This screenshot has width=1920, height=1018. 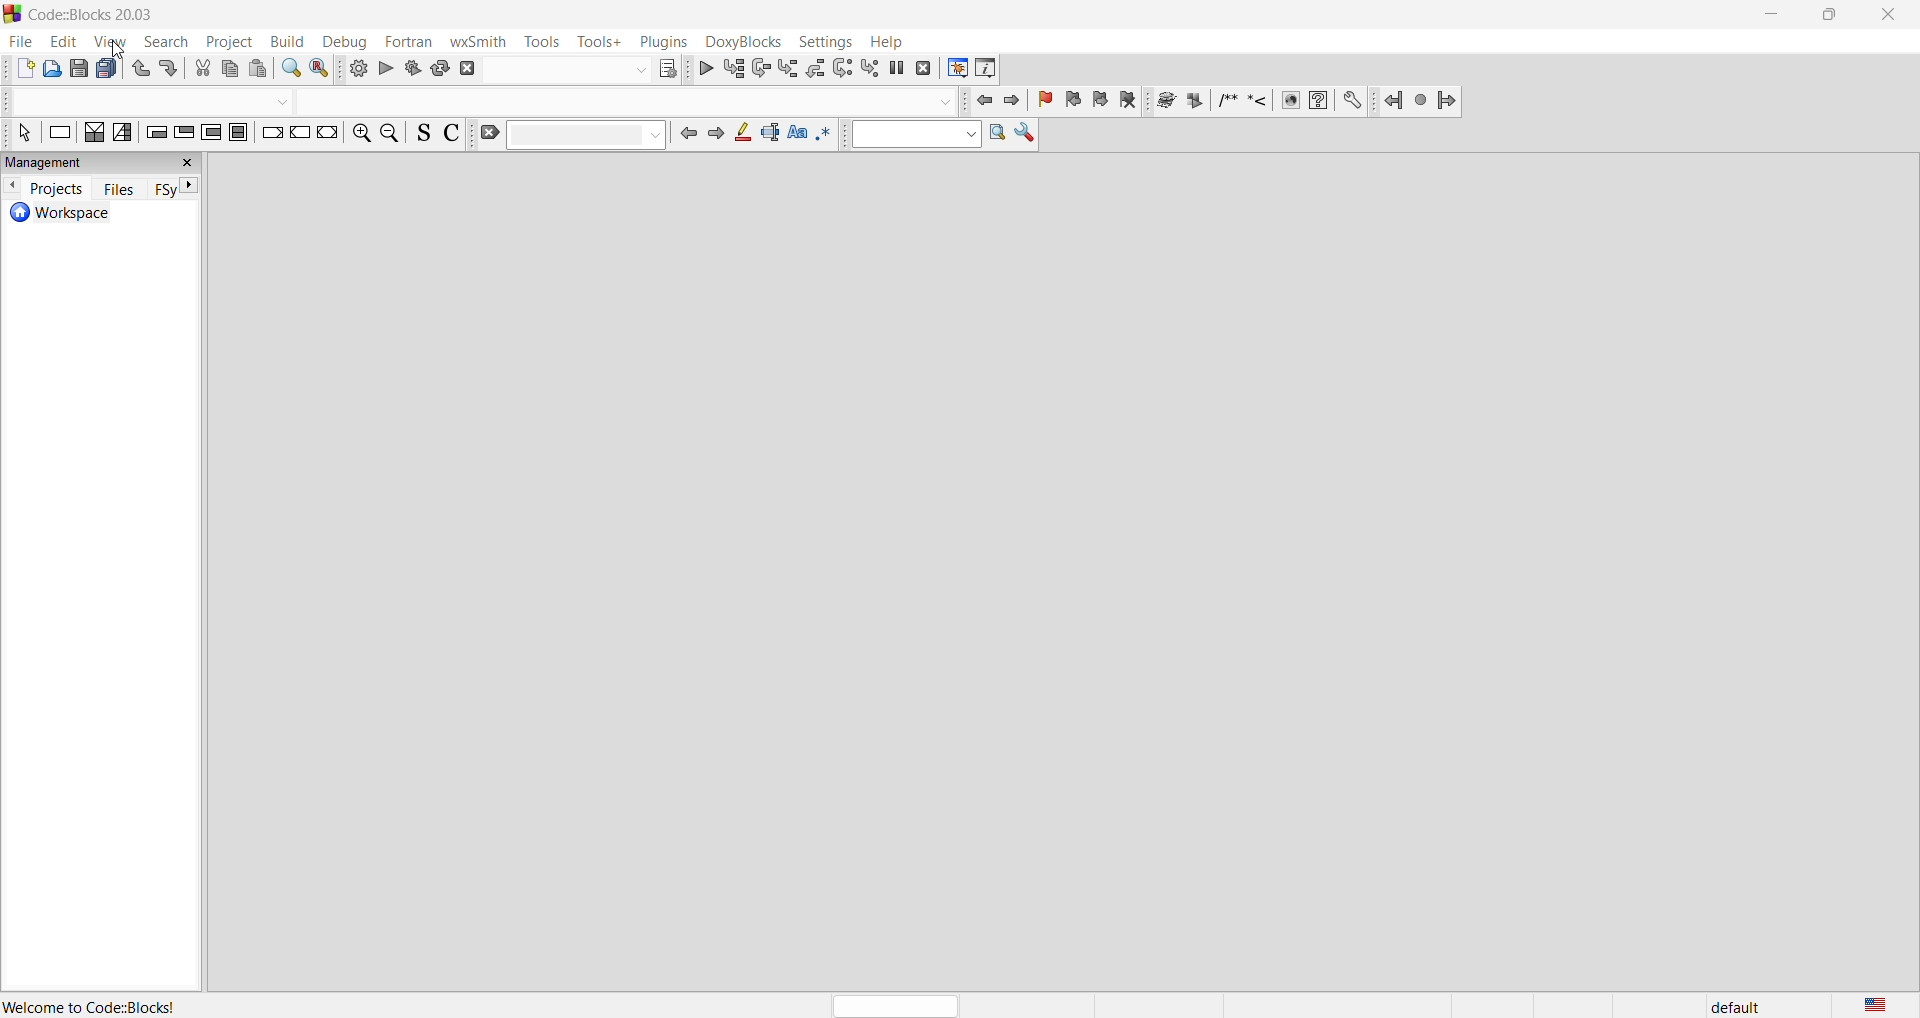 I want to click on various info, so click(x=985, y=68).